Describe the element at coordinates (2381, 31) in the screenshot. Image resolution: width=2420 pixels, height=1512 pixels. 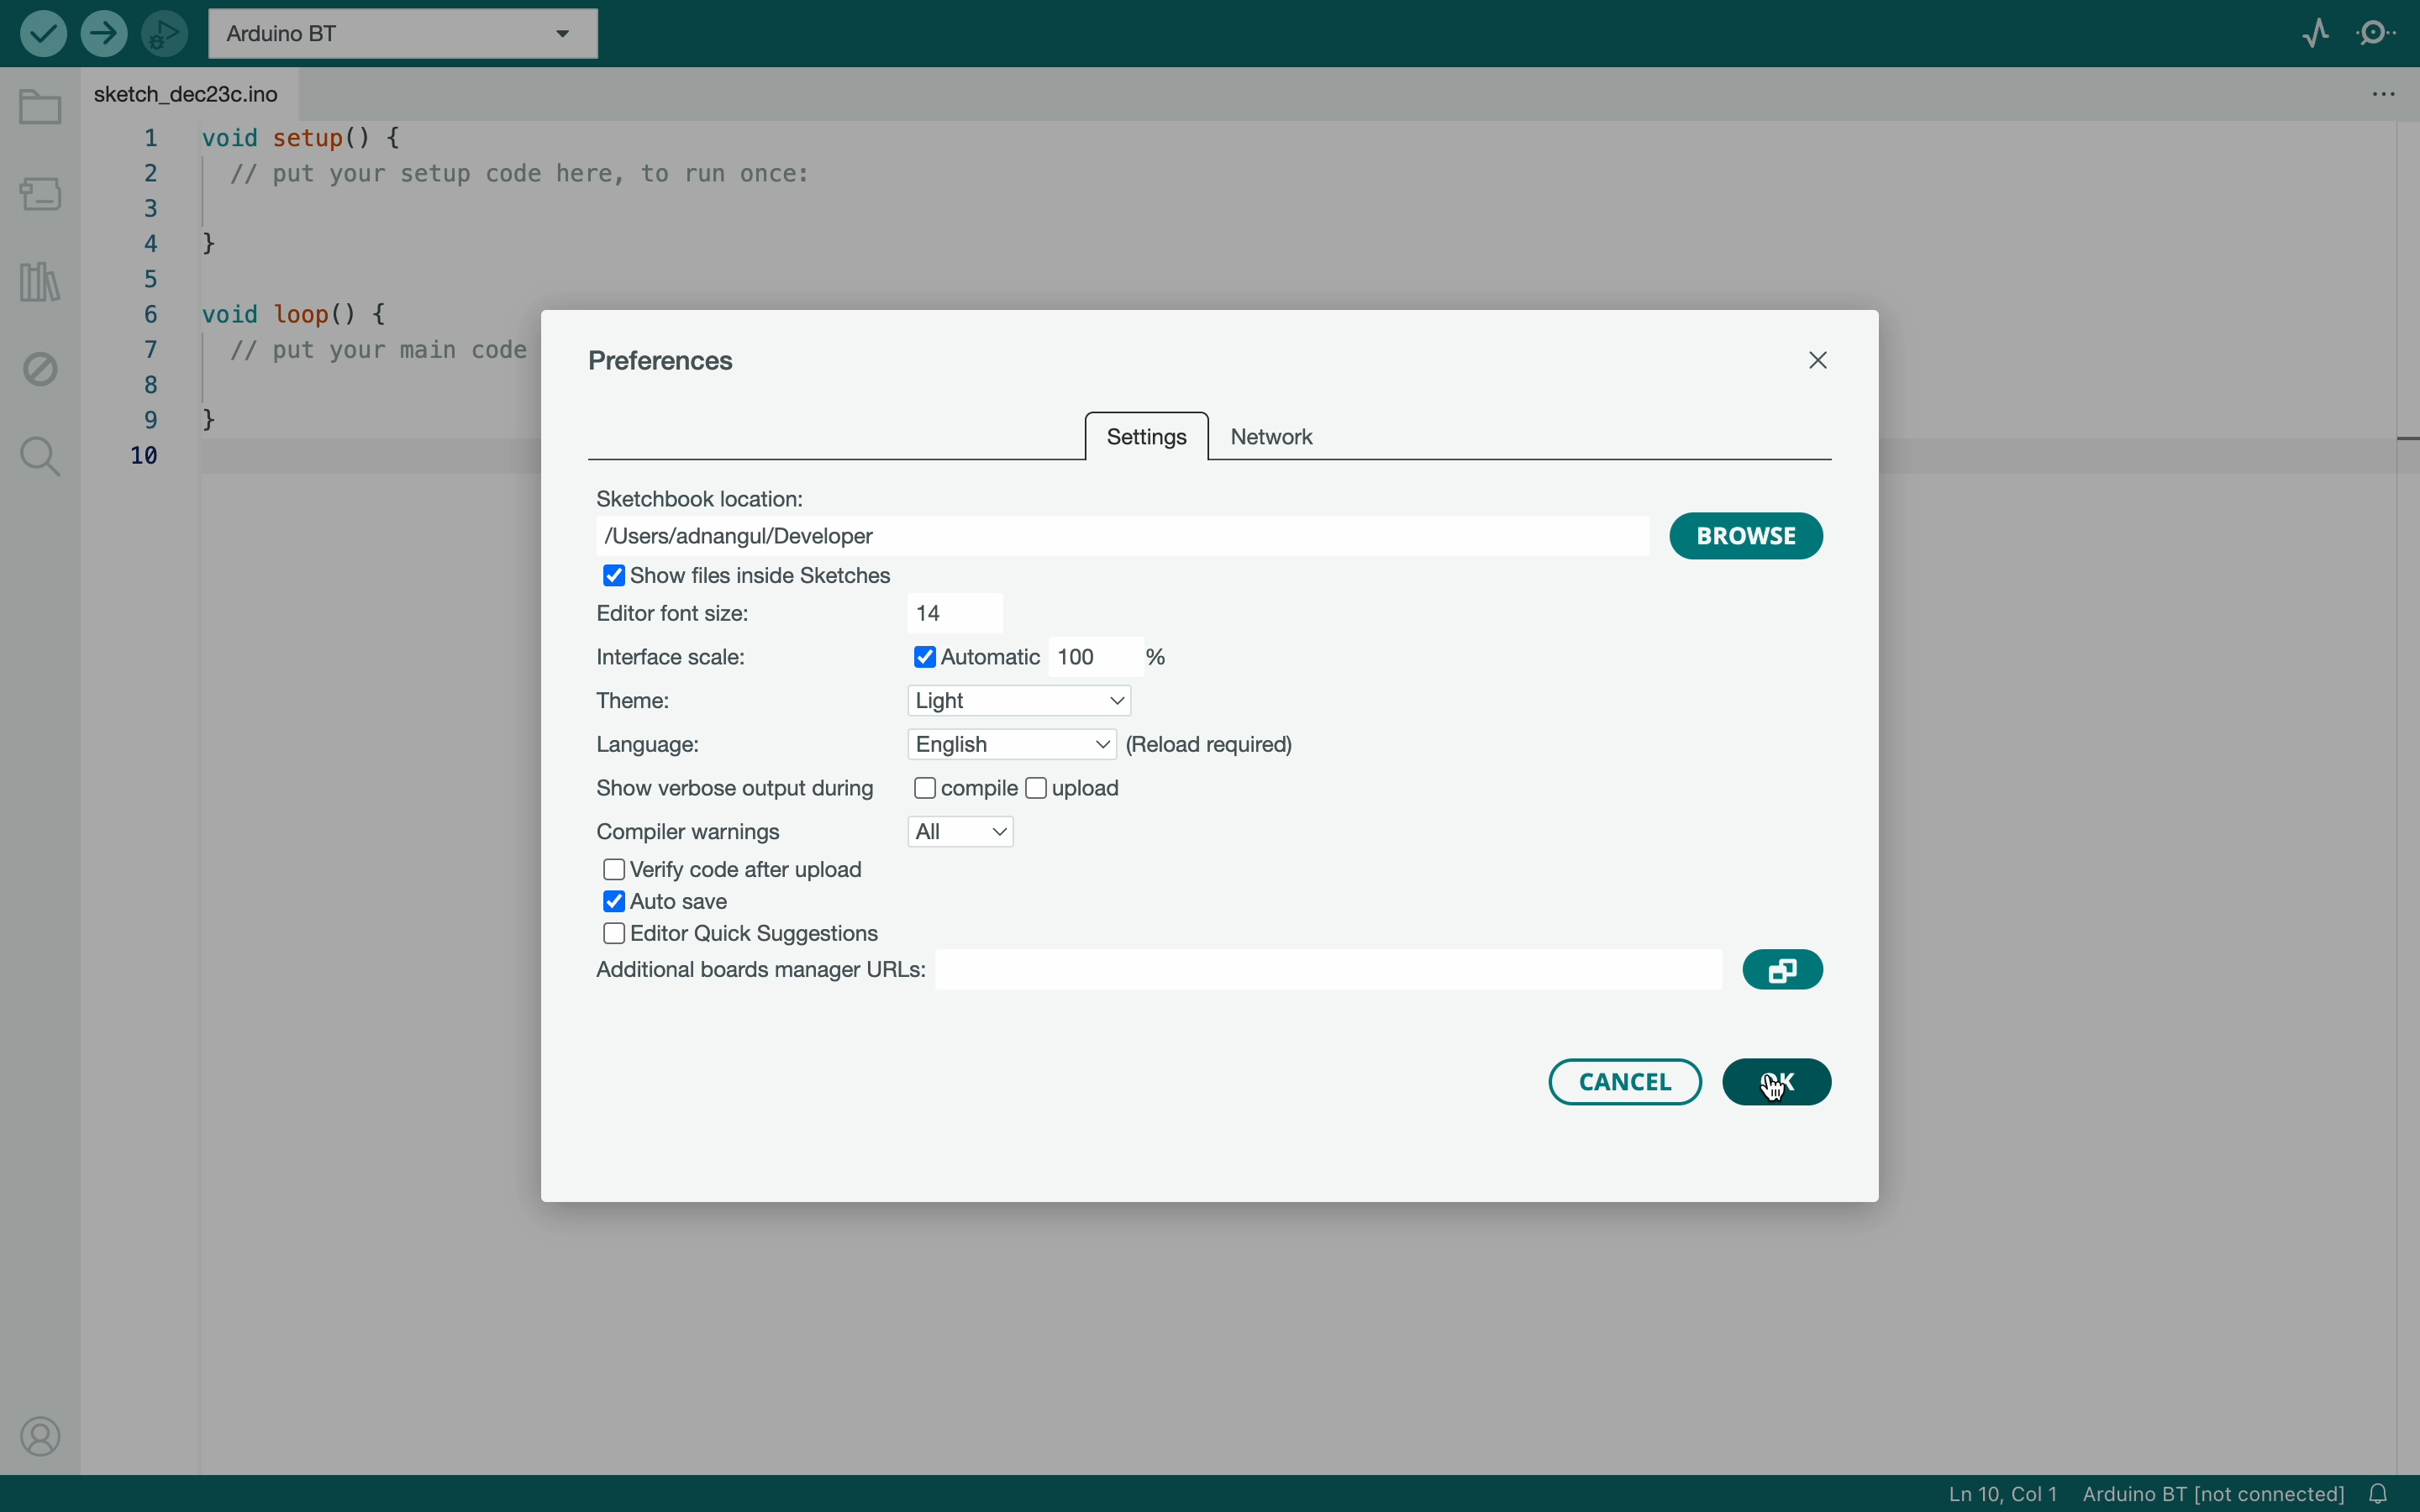
I see `serial monitor` at that location.